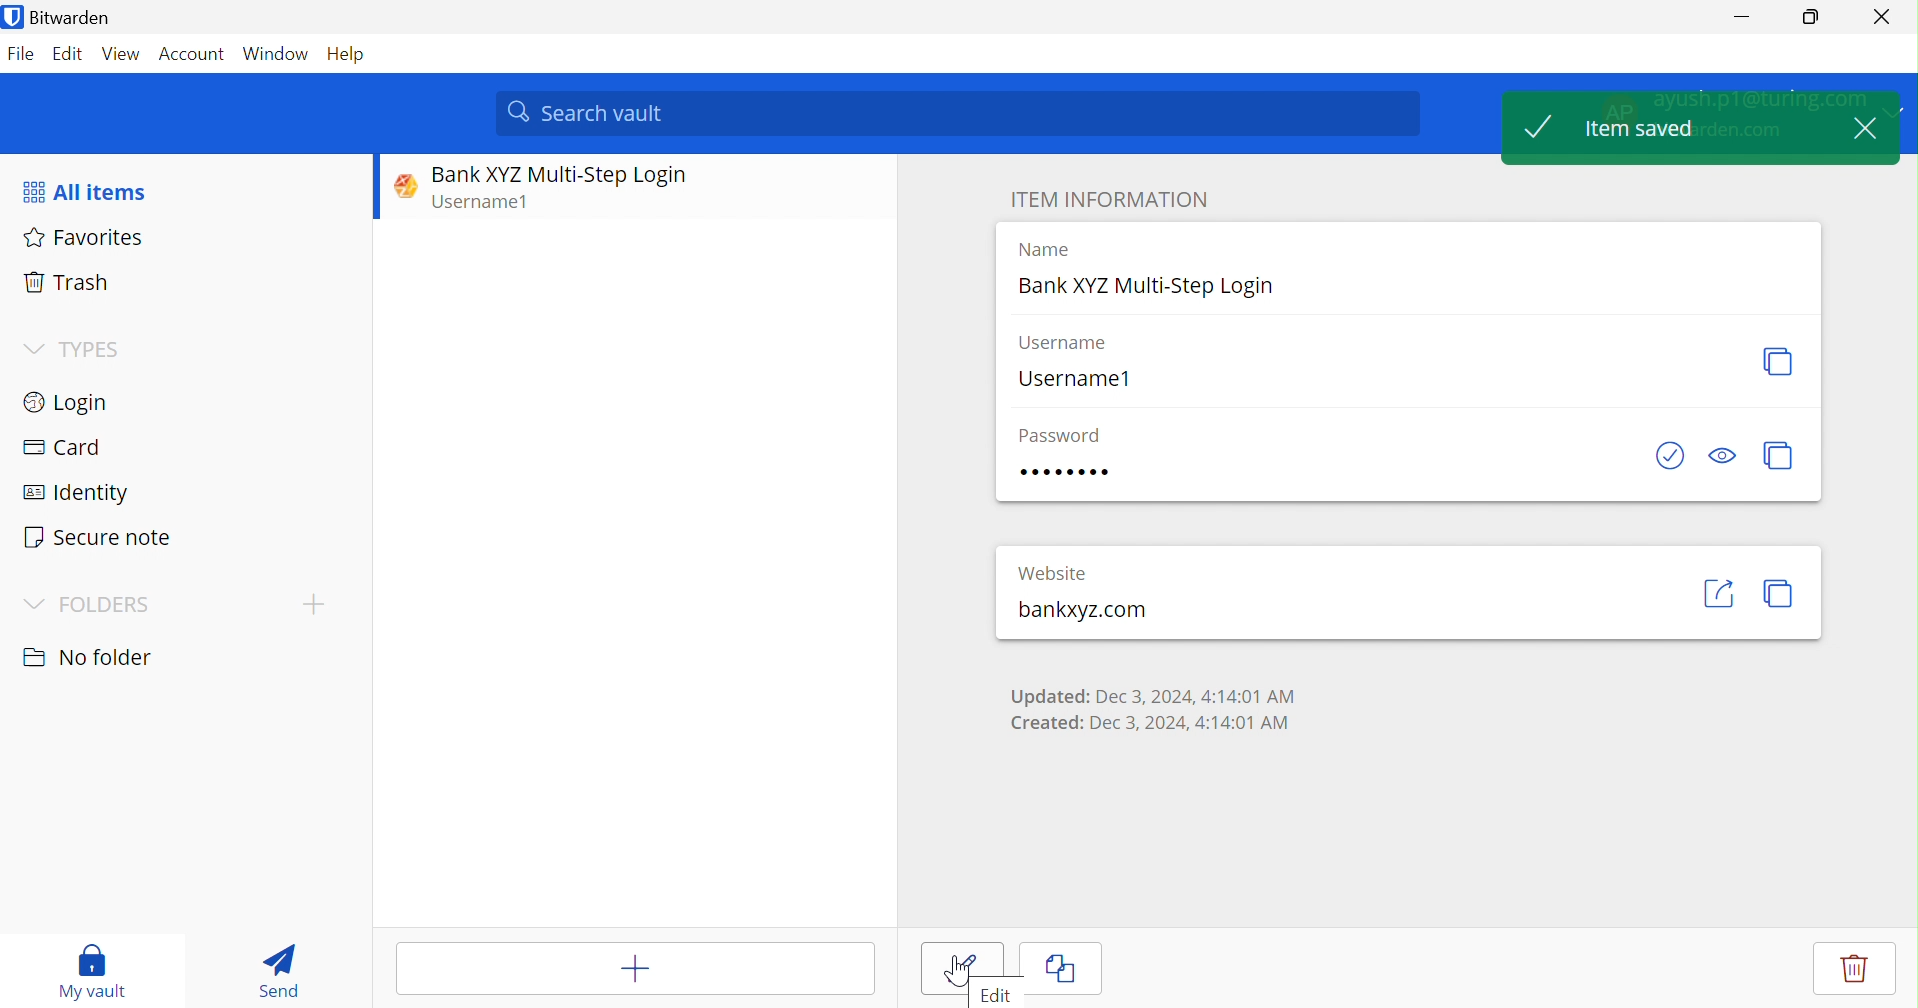 This screenshot has height=1008, width=1918. I want to click on Check if password has been exposed, so click(1669, 458).